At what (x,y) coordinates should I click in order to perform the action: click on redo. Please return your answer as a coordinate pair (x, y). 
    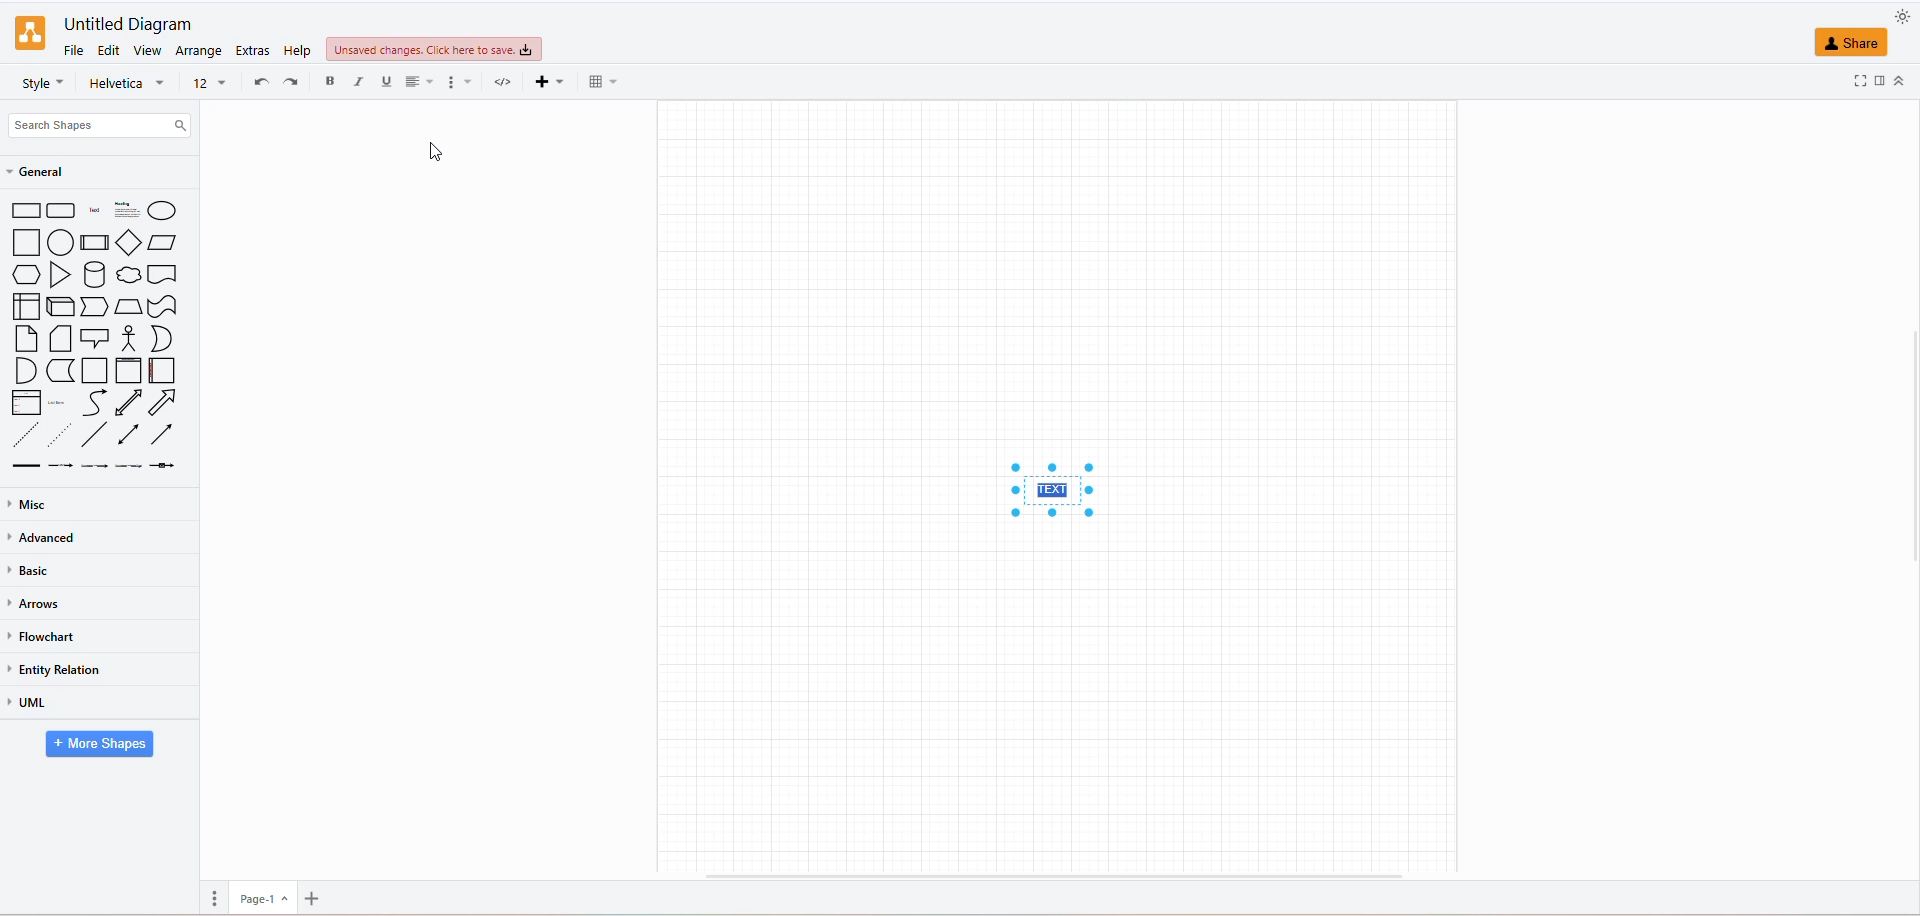
    Looking at the image, I should click on (291, 81).